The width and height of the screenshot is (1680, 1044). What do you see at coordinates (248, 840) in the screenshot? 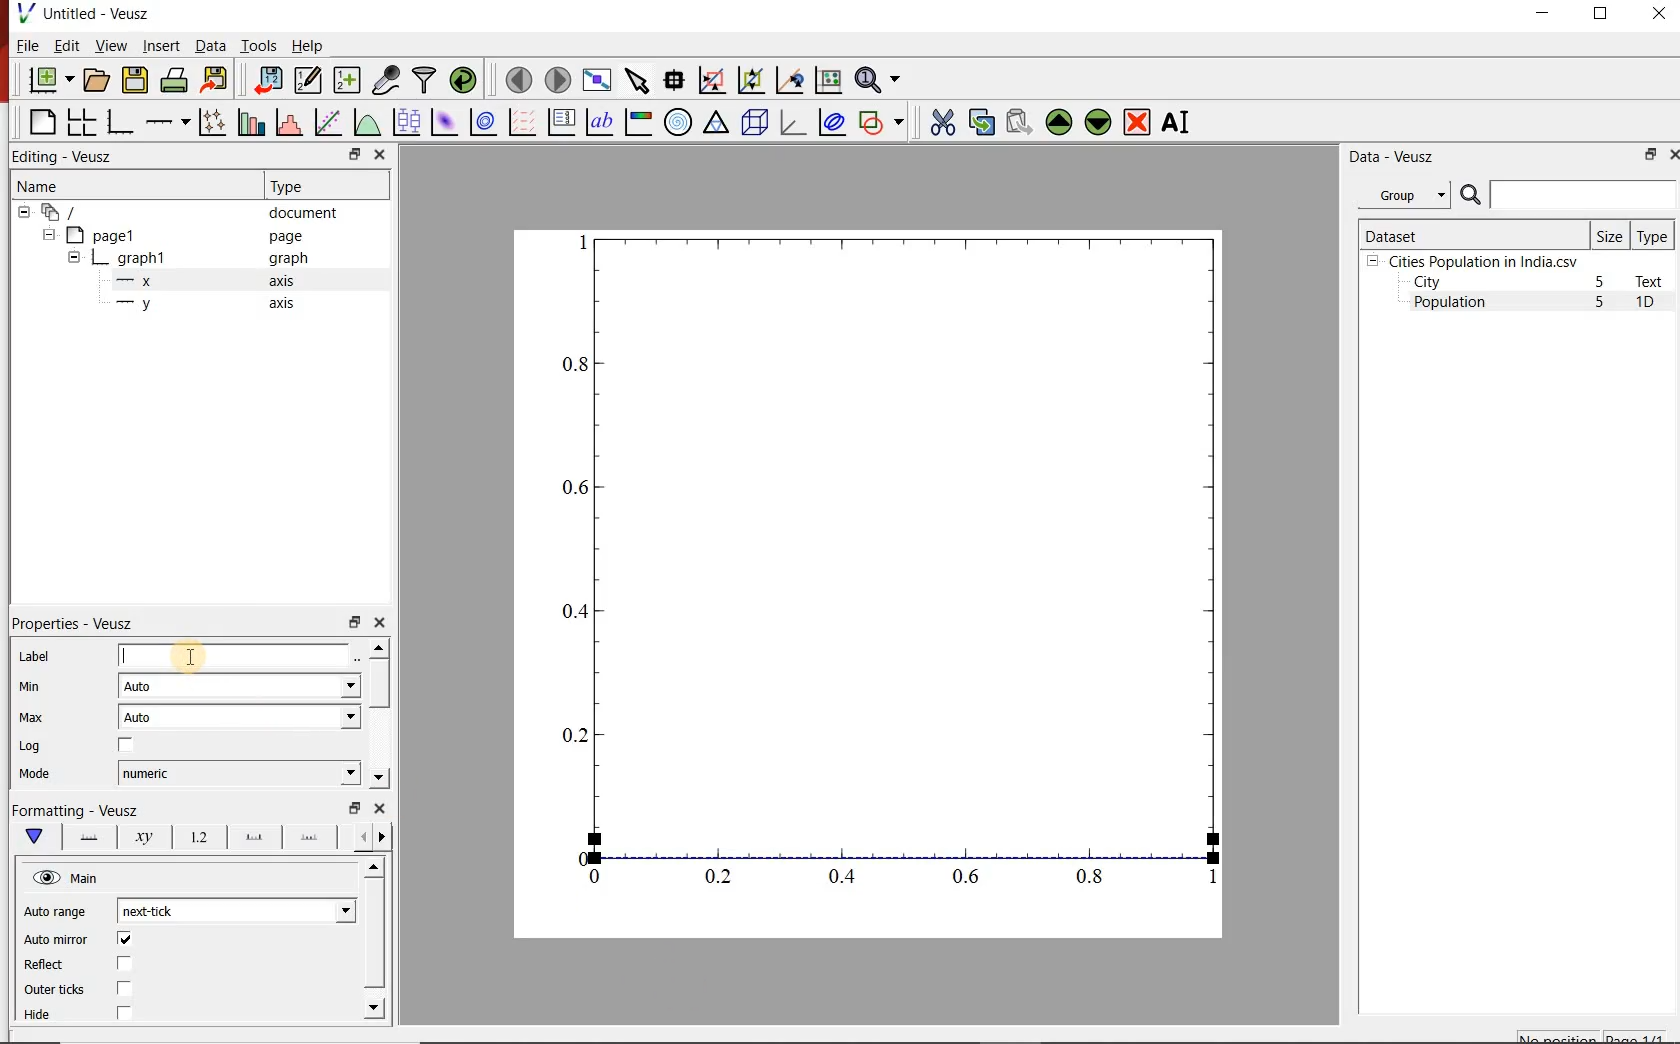
I see `Major ticks` at bounding box center [248, 840].